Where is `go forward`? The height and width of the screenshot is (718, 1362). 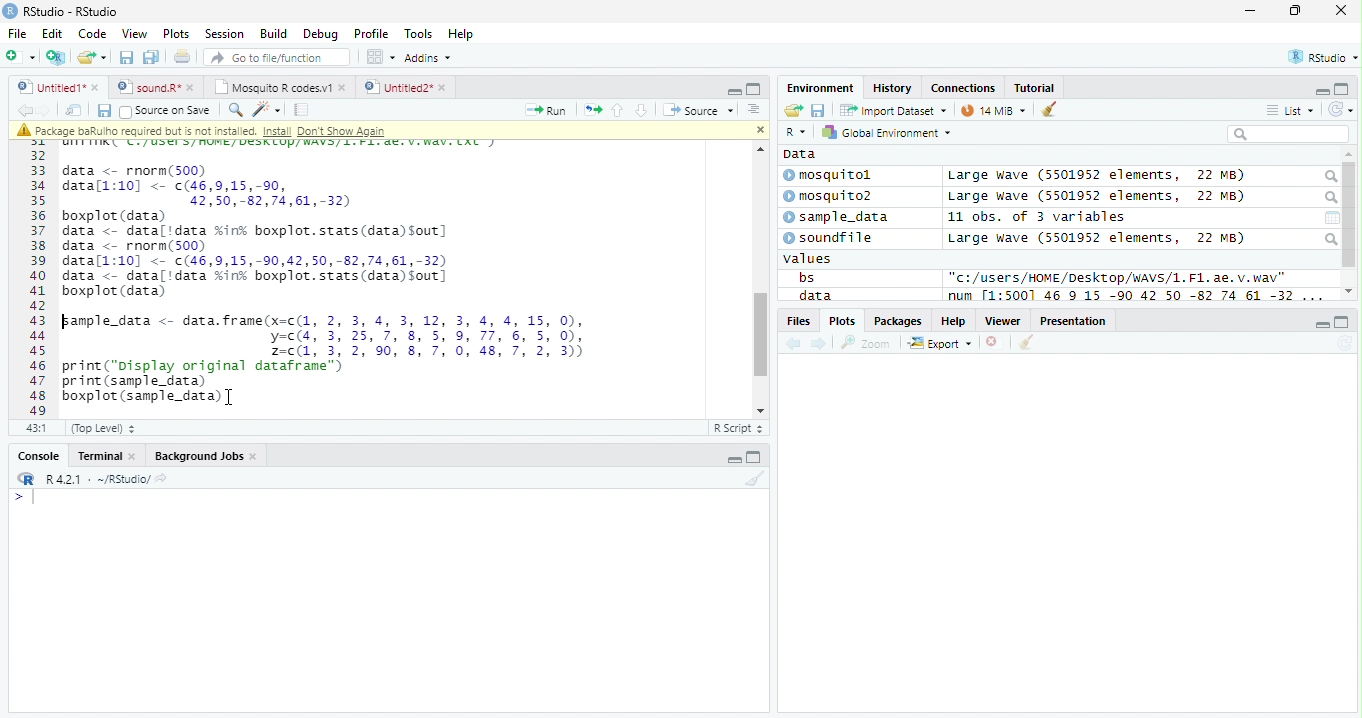 go forward is located at coordinates (820, 345).